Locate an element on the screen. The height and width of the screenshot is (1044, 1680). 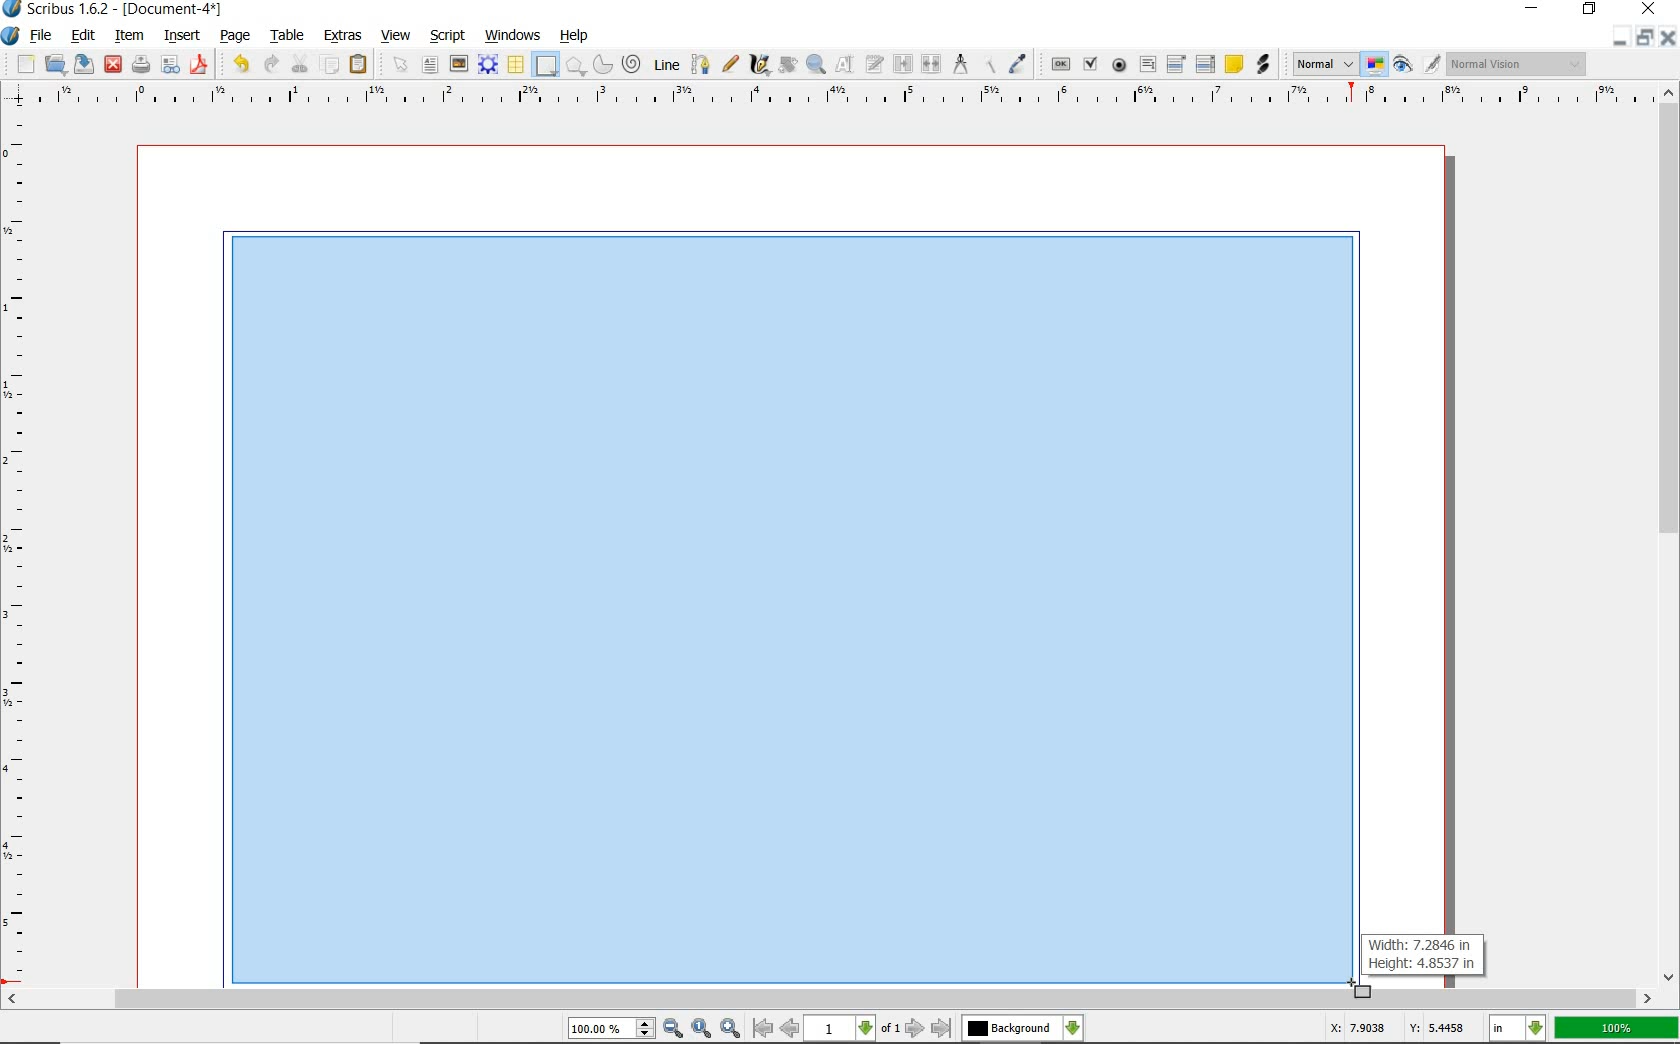
in is located at coordinates (1518, 1028).